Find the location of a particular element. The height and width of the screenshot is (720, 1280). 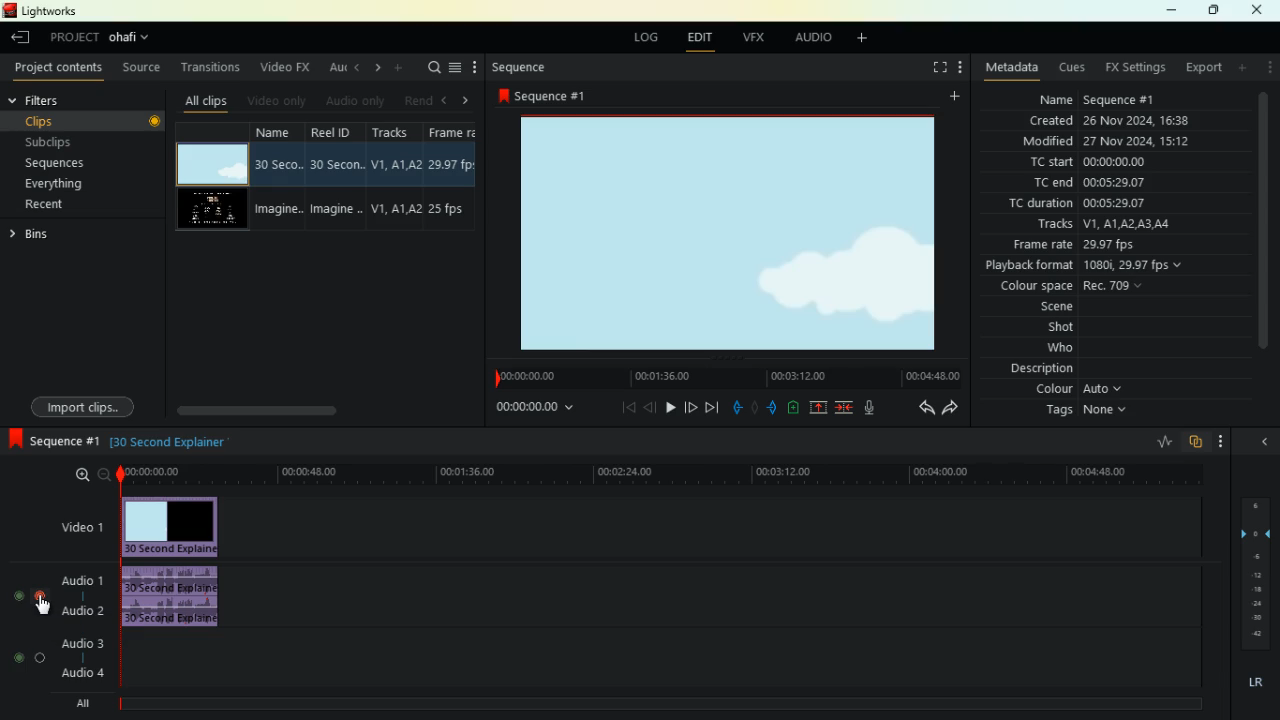

video fx is located at coordinates (285, 67).